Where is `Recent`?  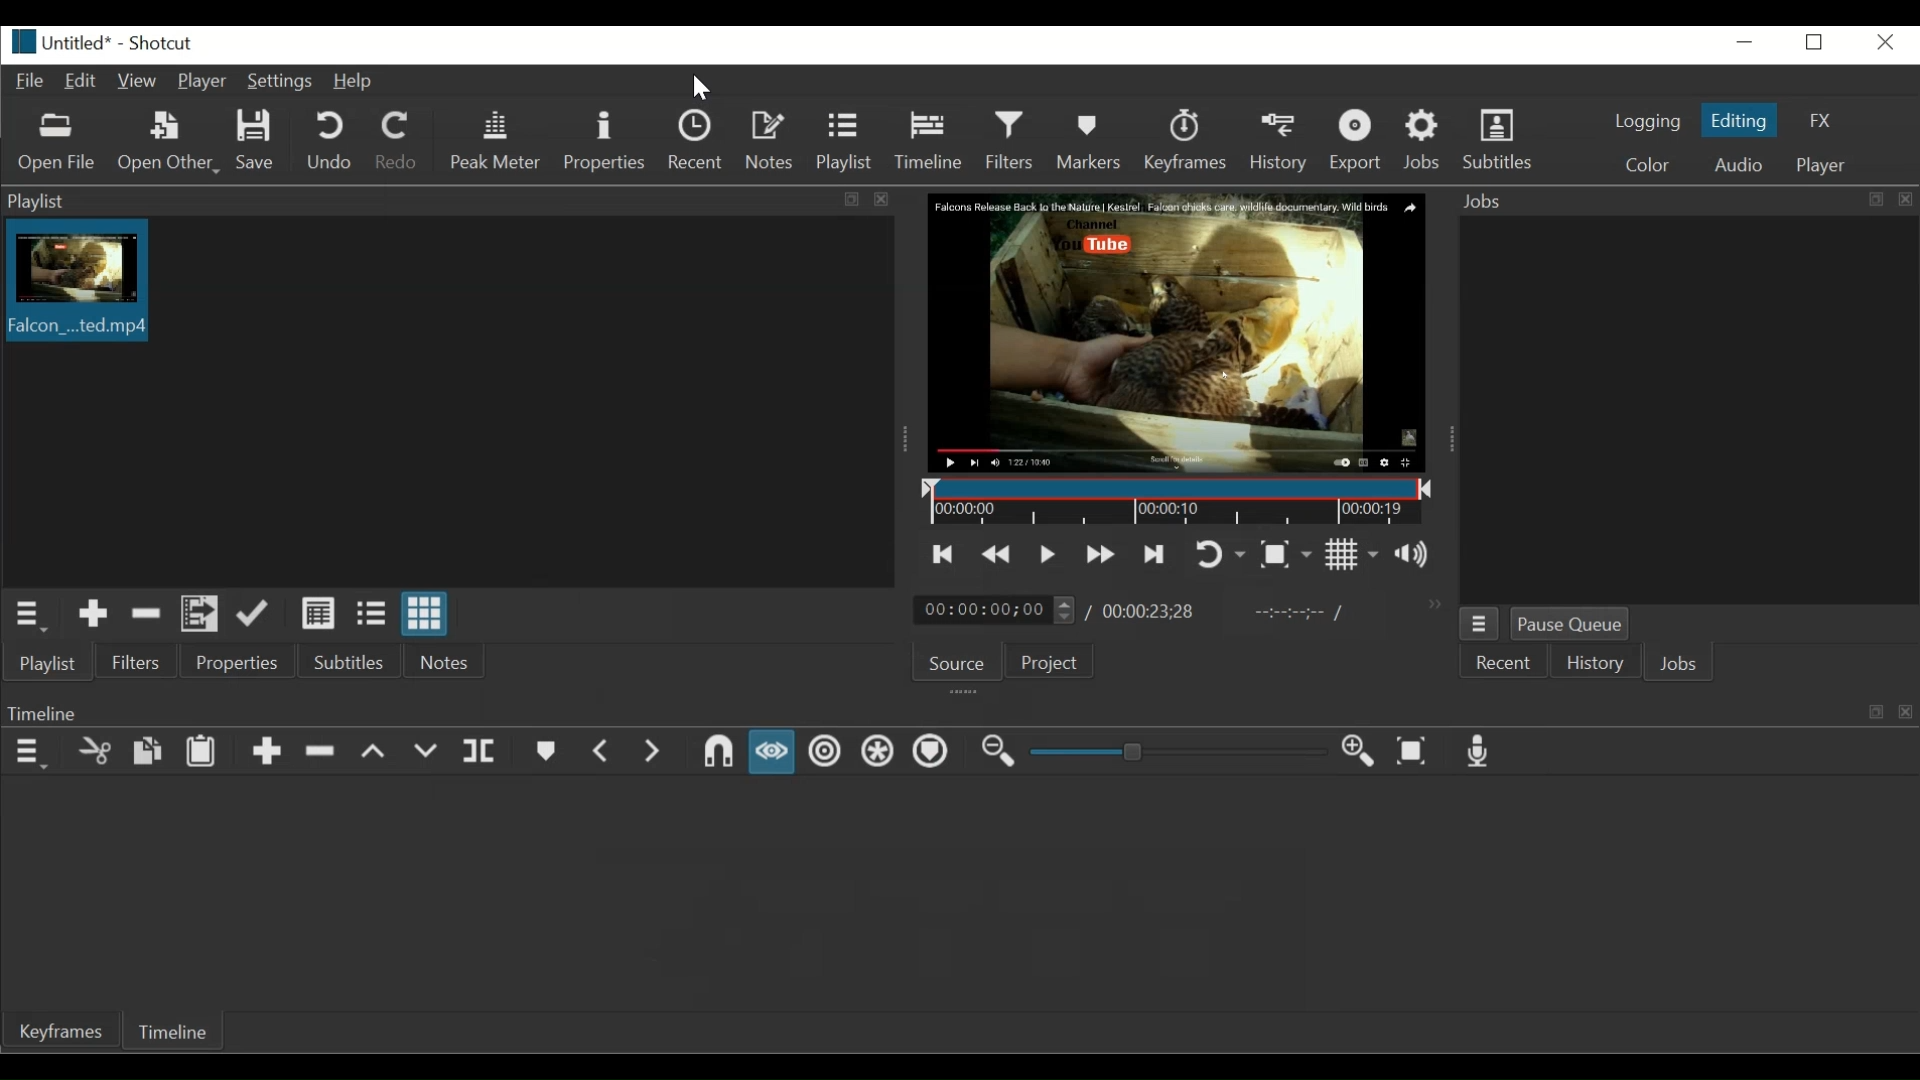
Recent is located at coordinates (1507, 664).